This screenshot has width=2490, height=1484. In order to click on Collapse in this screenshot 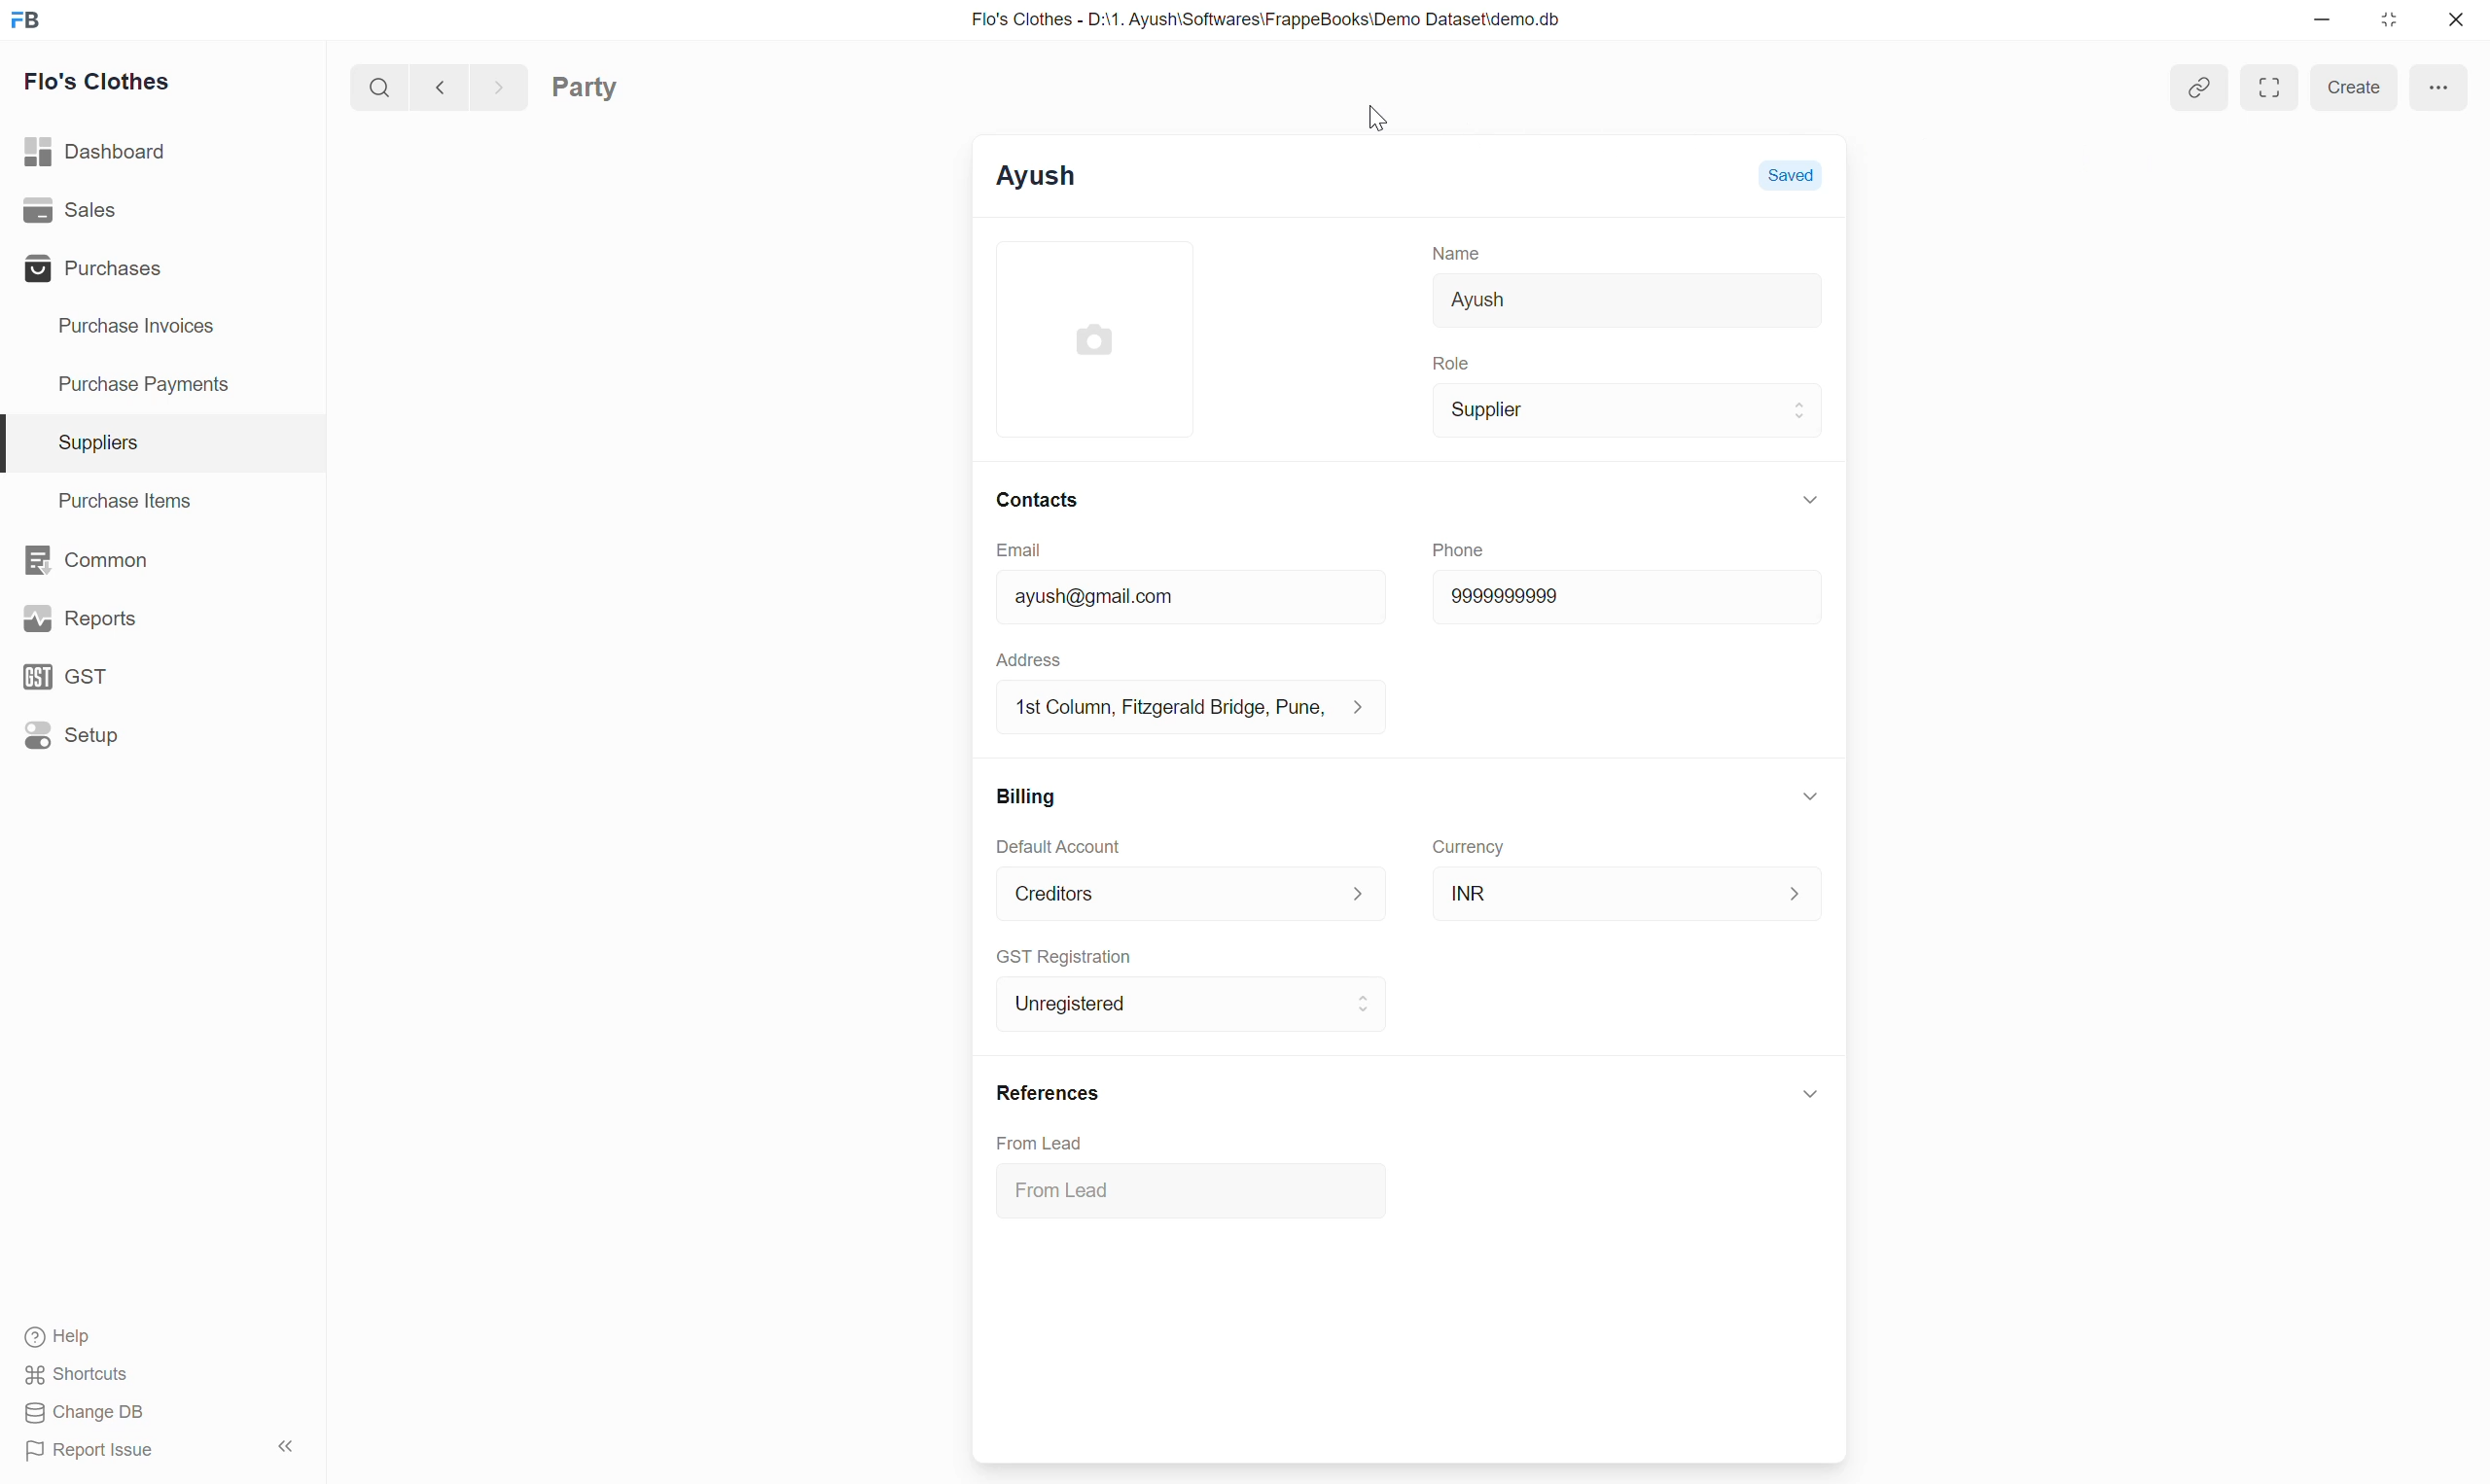, I will do `click(1810, 796)`.